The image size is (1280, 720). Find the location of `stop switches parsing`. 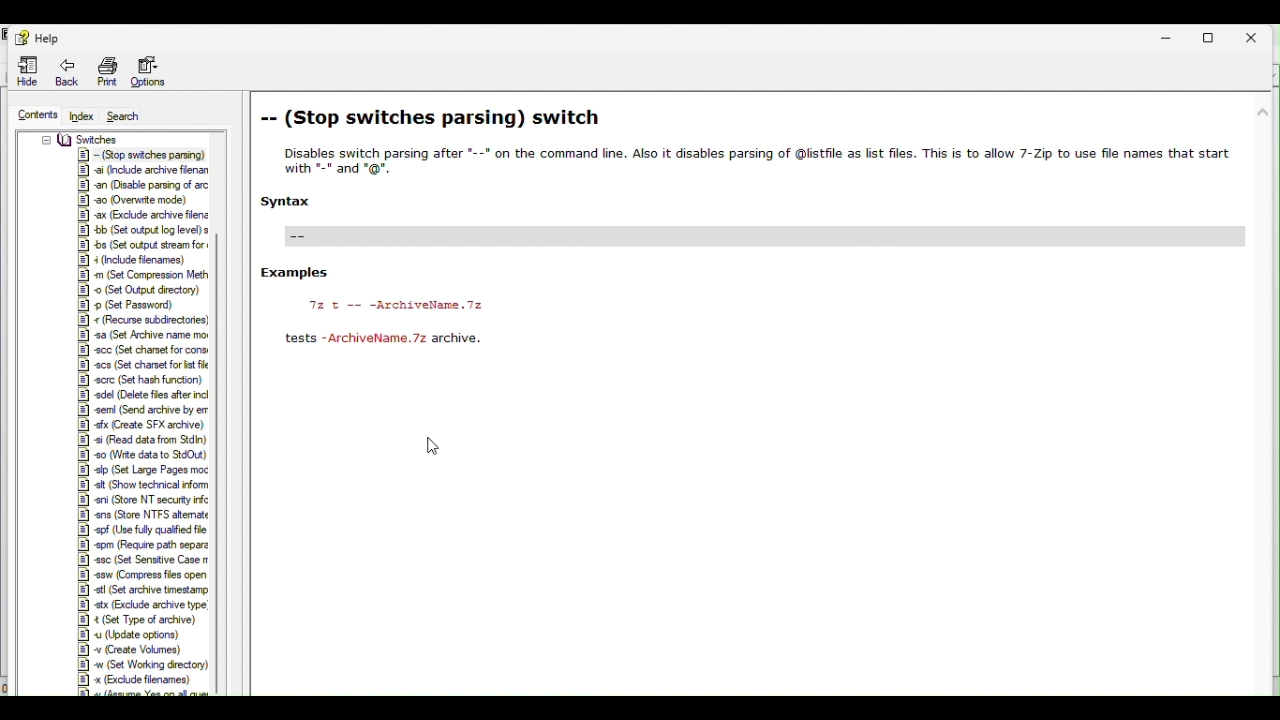

stop switches parsing is located at coordinates (440, 114).